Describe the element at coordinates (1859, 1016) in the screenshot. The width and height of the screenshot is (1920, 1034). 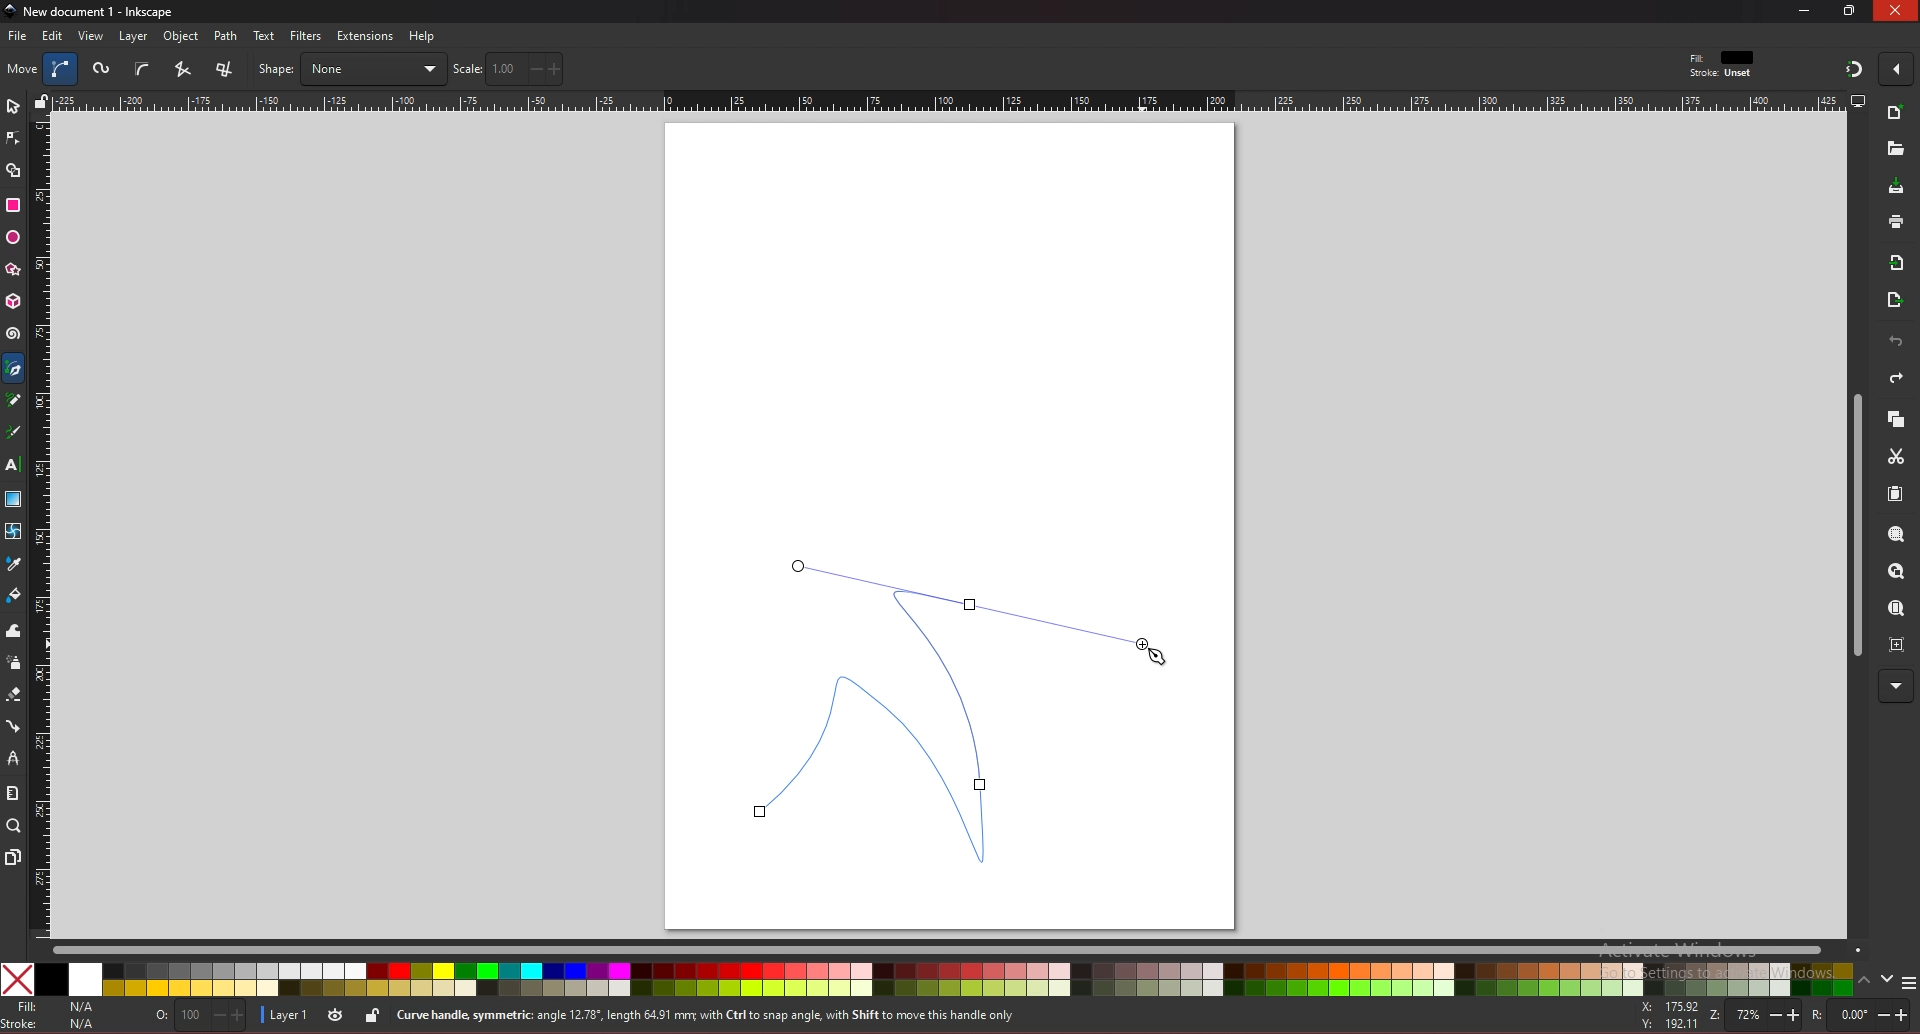
I see `rotate` at that location.